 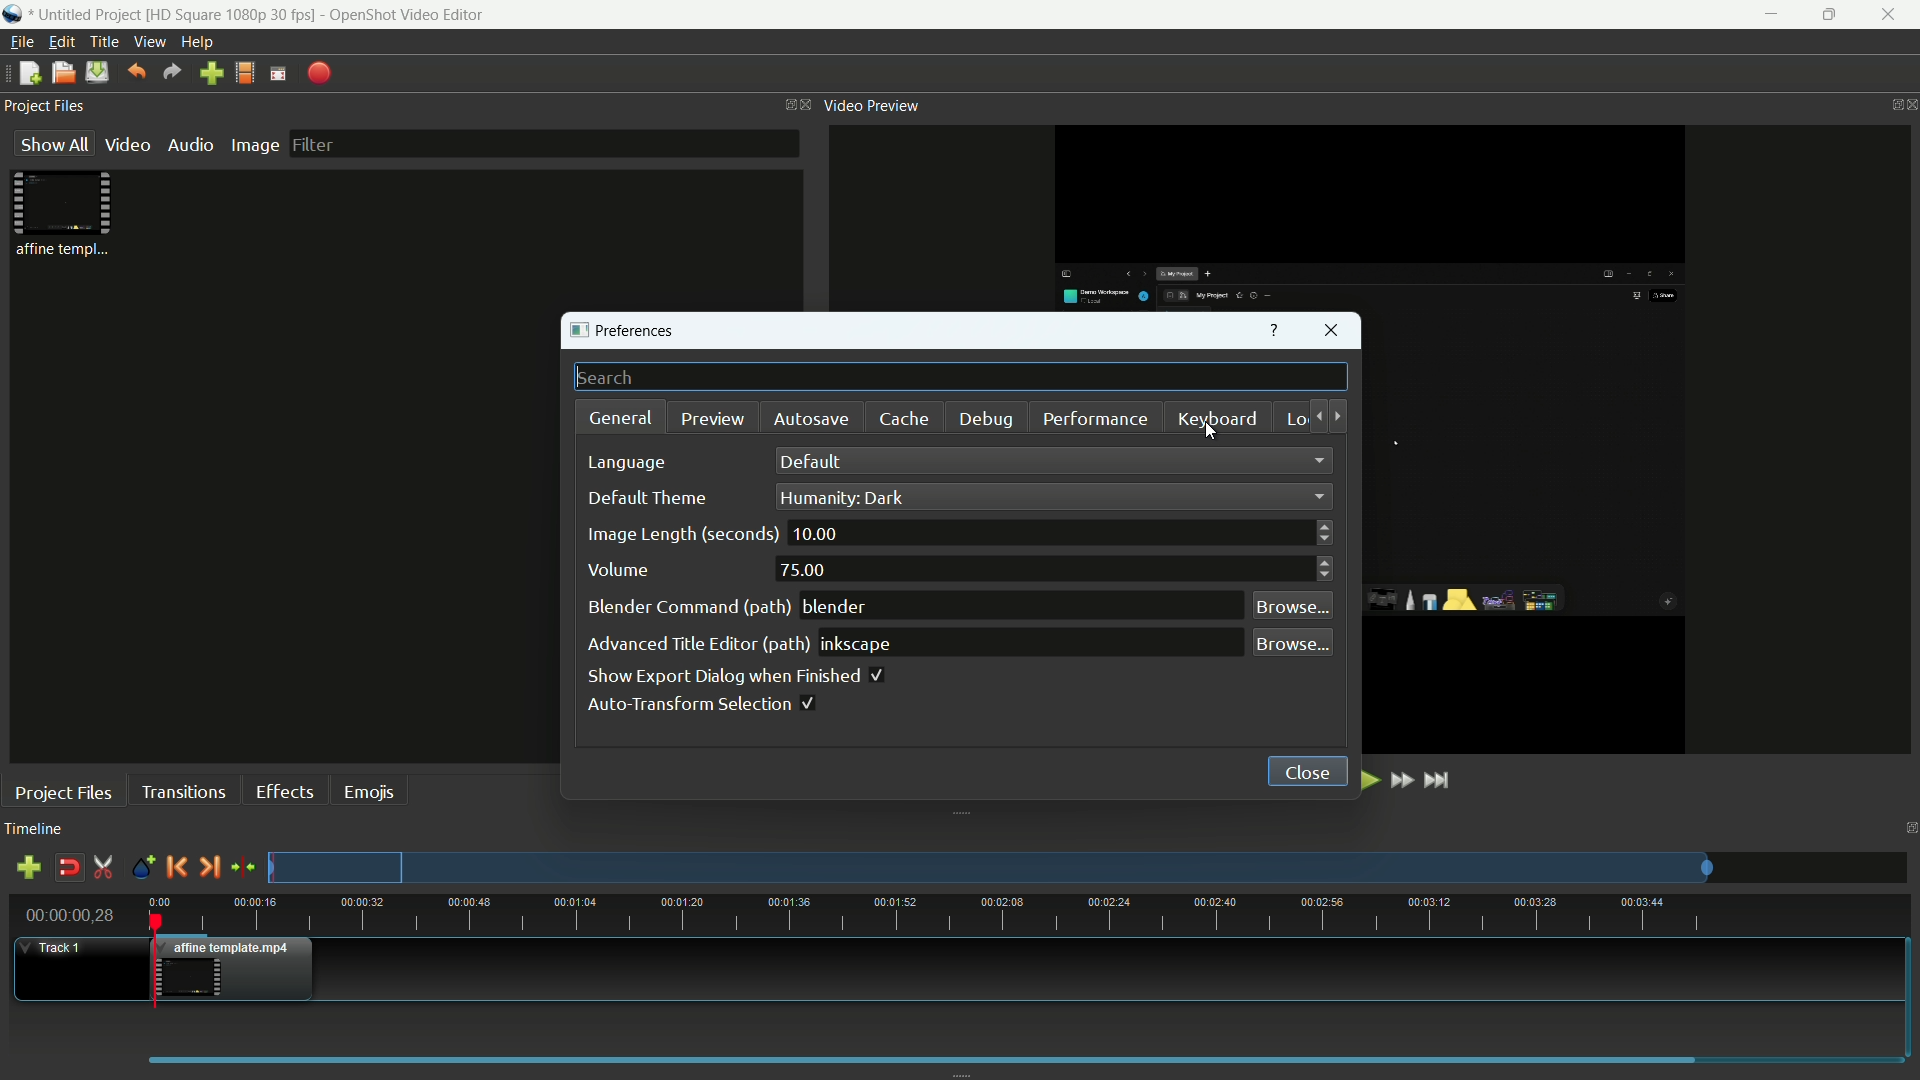 I want to click on image, so click(x=254, y=145).